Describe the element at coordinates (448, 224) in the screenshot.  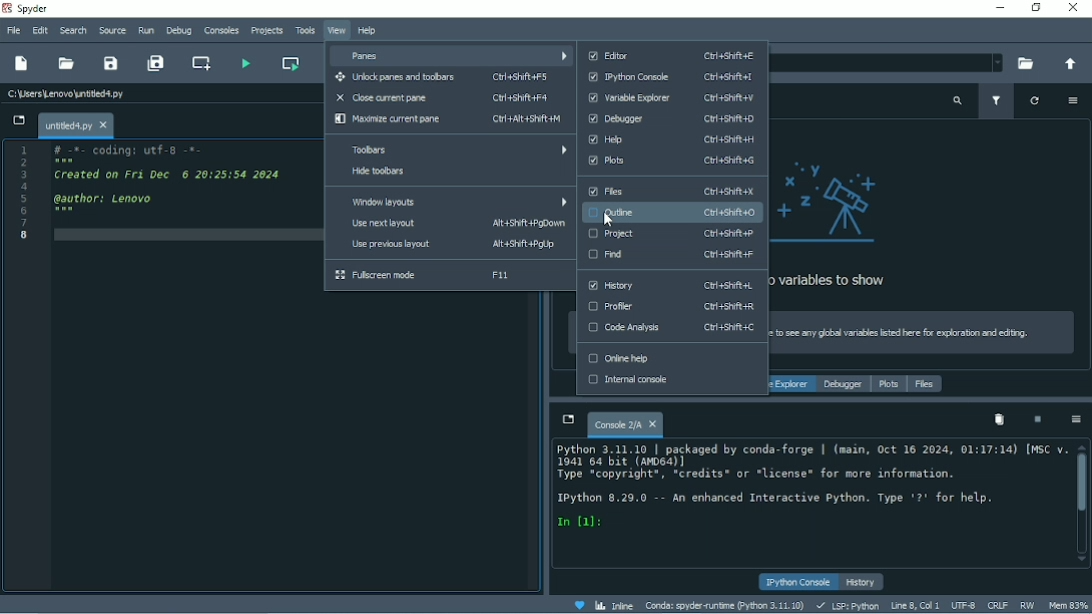
I see `Use next layout` at that location.